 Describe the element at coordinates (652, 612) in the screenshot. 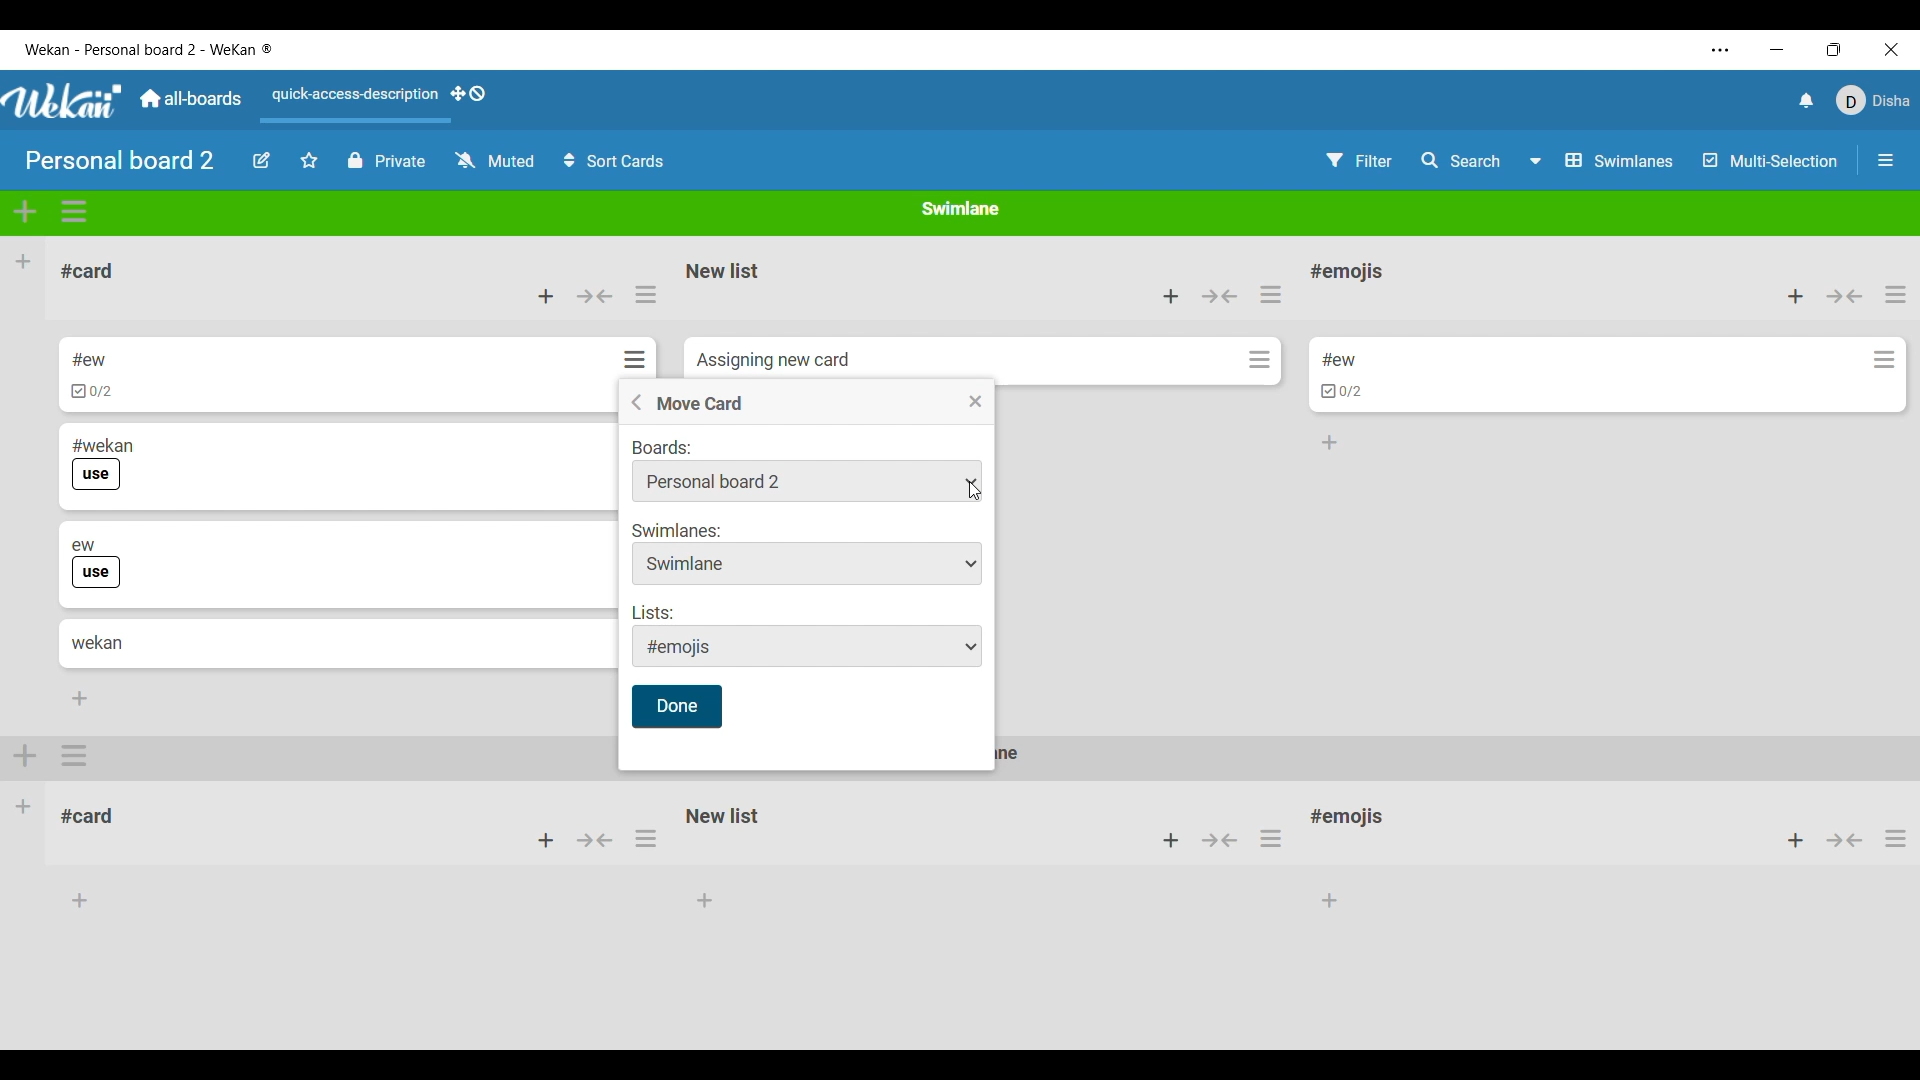

I see `Indicates list options` at that location.